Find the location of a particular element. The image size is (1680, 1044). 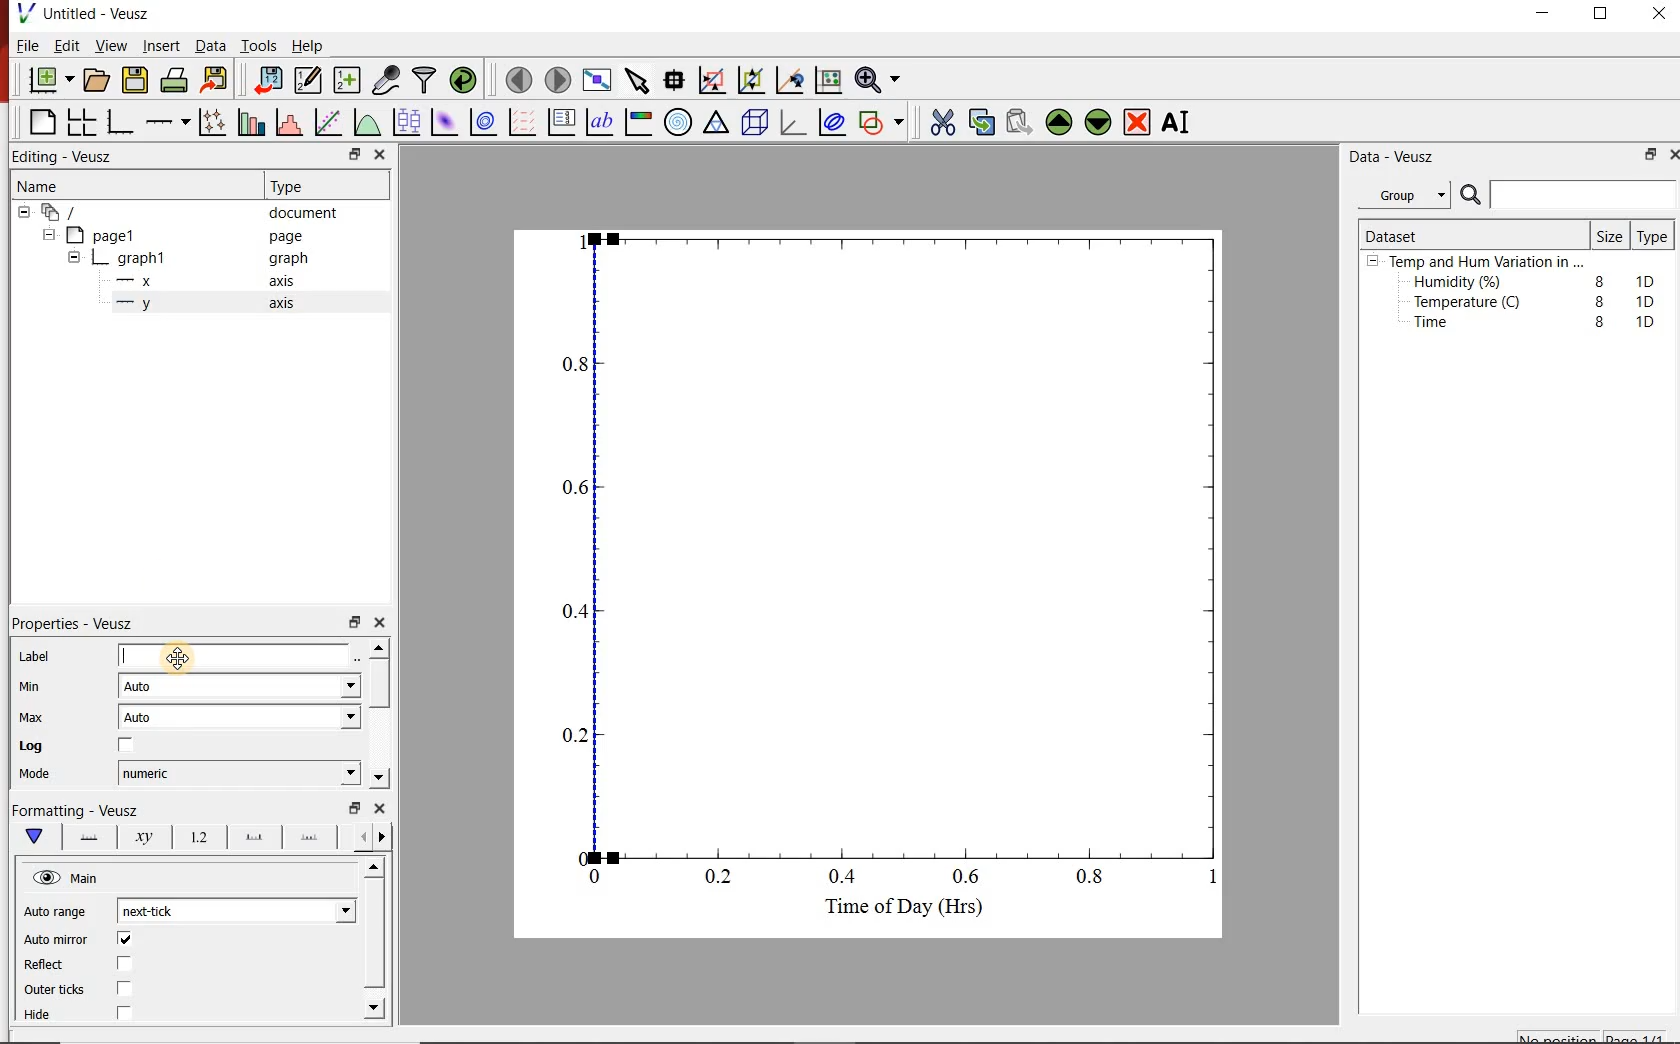

Auto range dropdown is located at coordinates (315, 908).